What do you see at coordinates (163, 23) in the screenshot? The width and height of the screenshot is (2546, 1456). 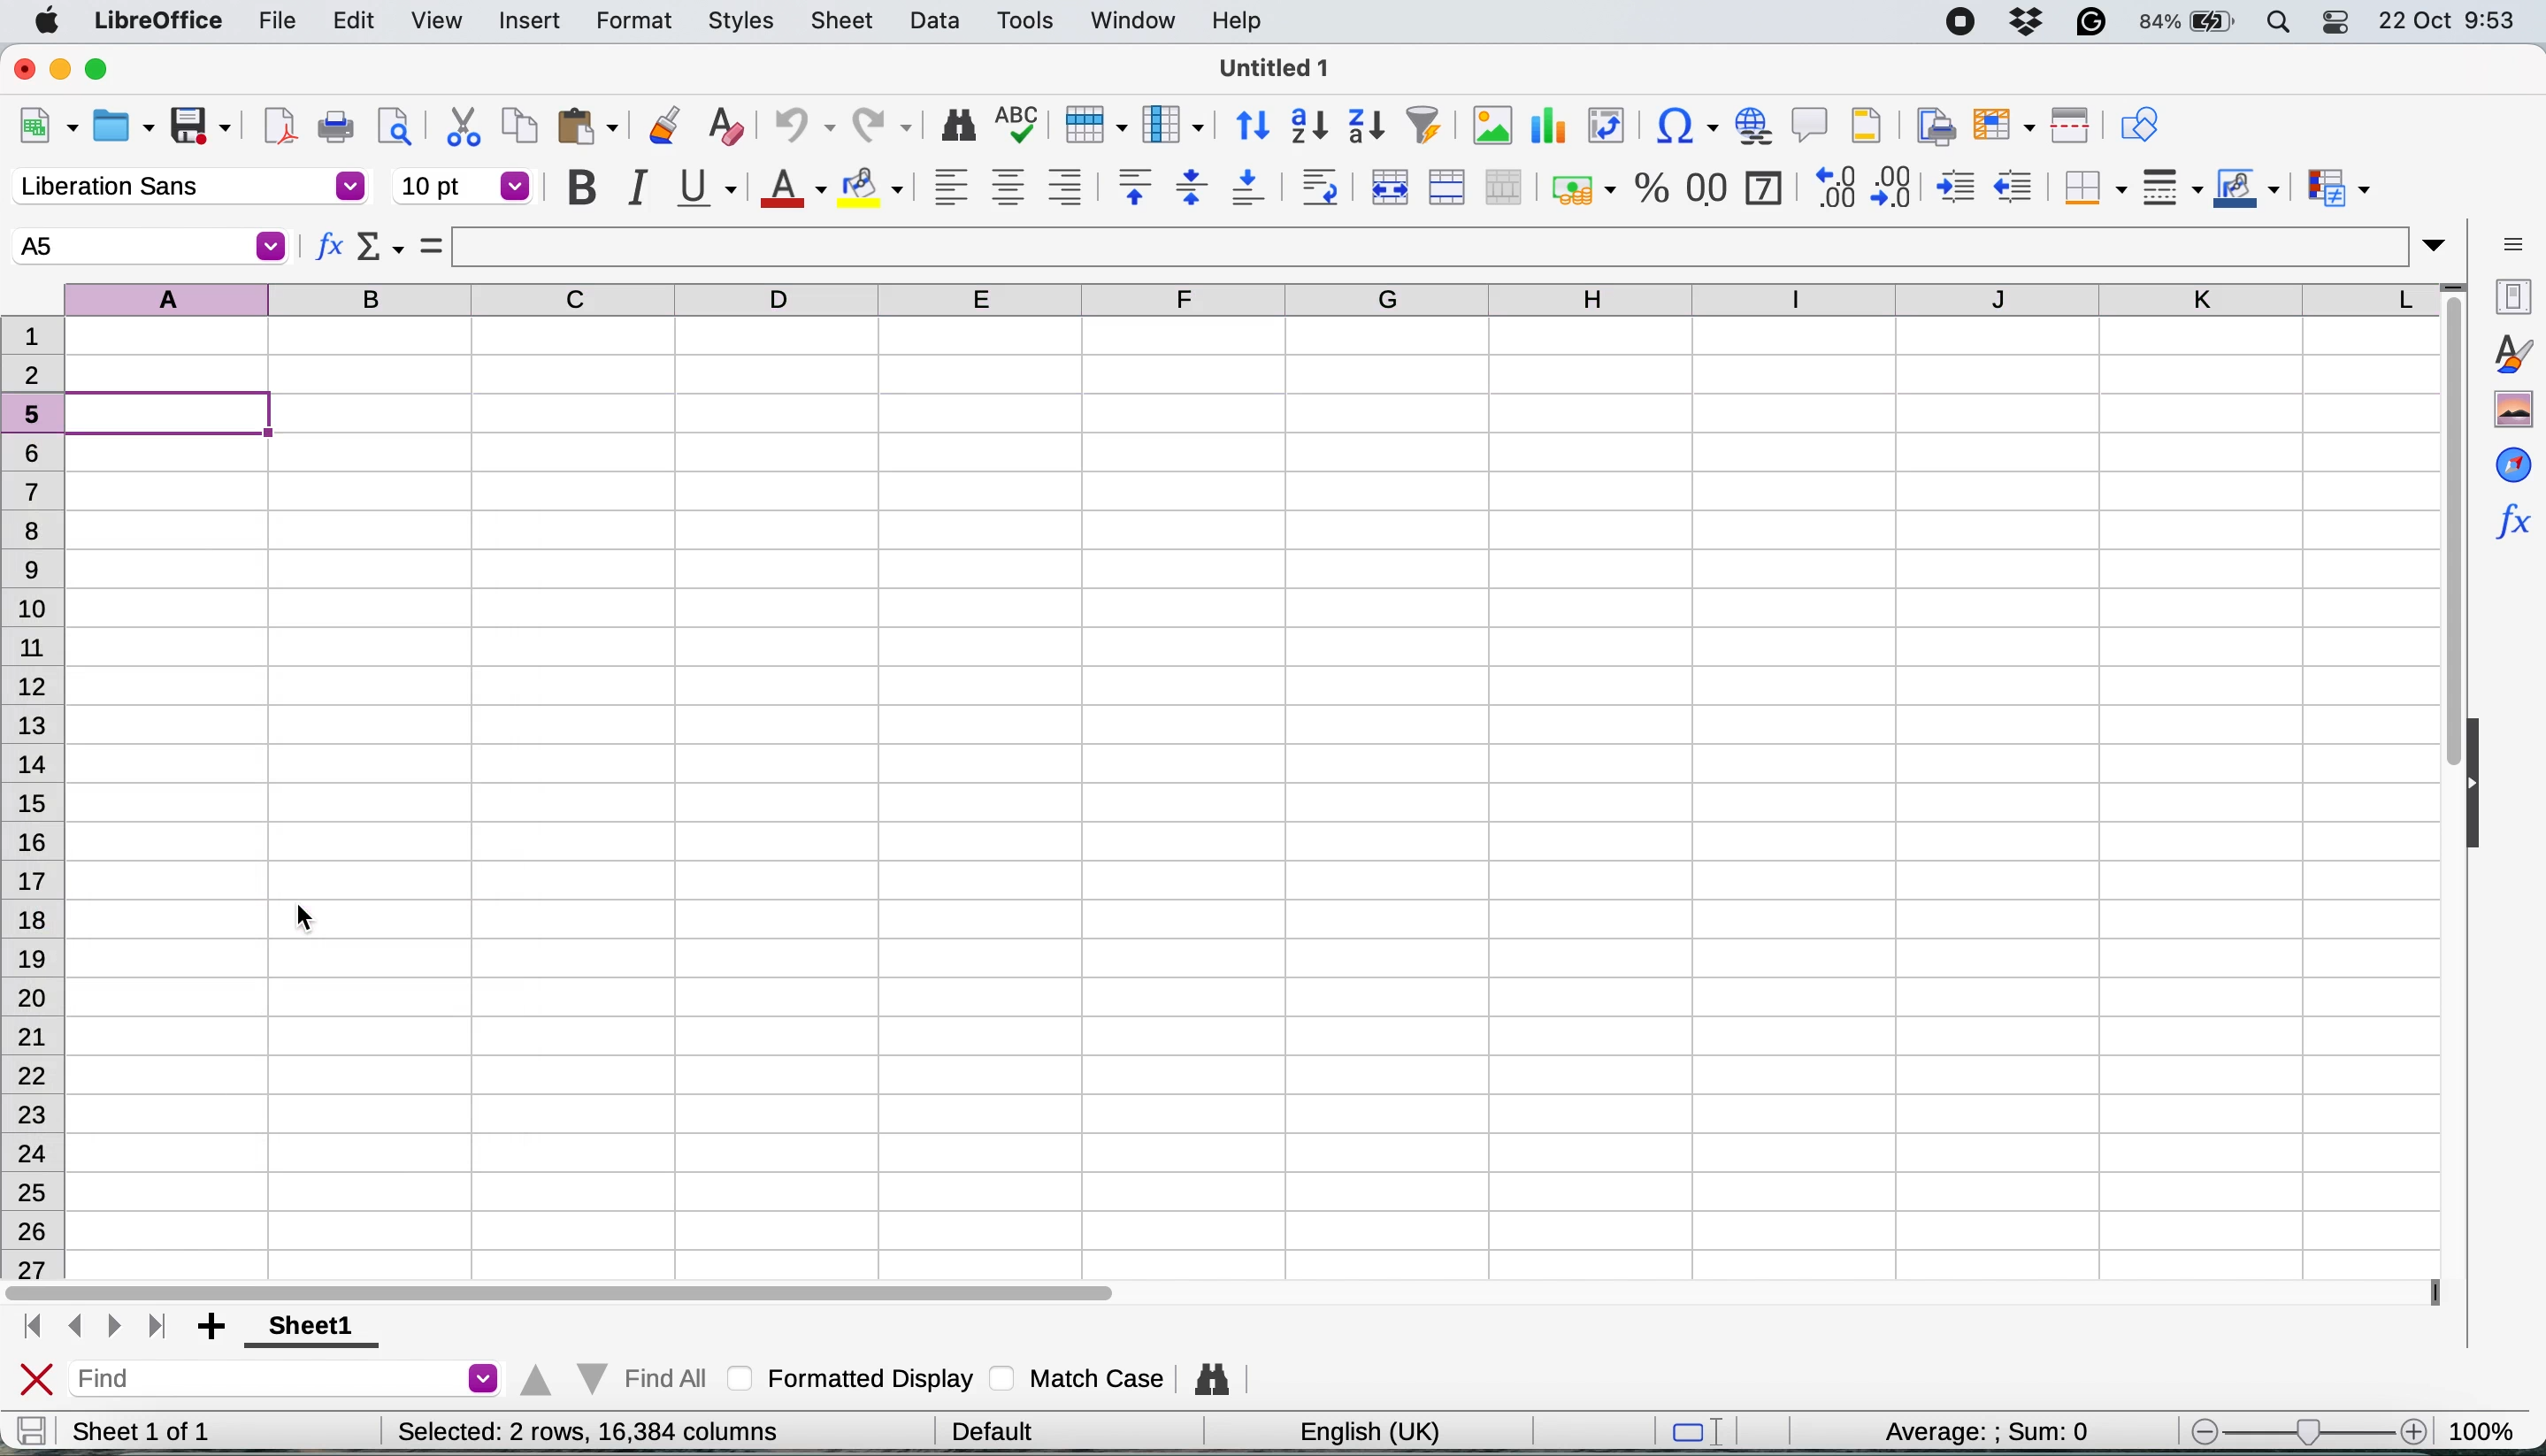 I see `libreoffice` at bounding box center [163, 23].